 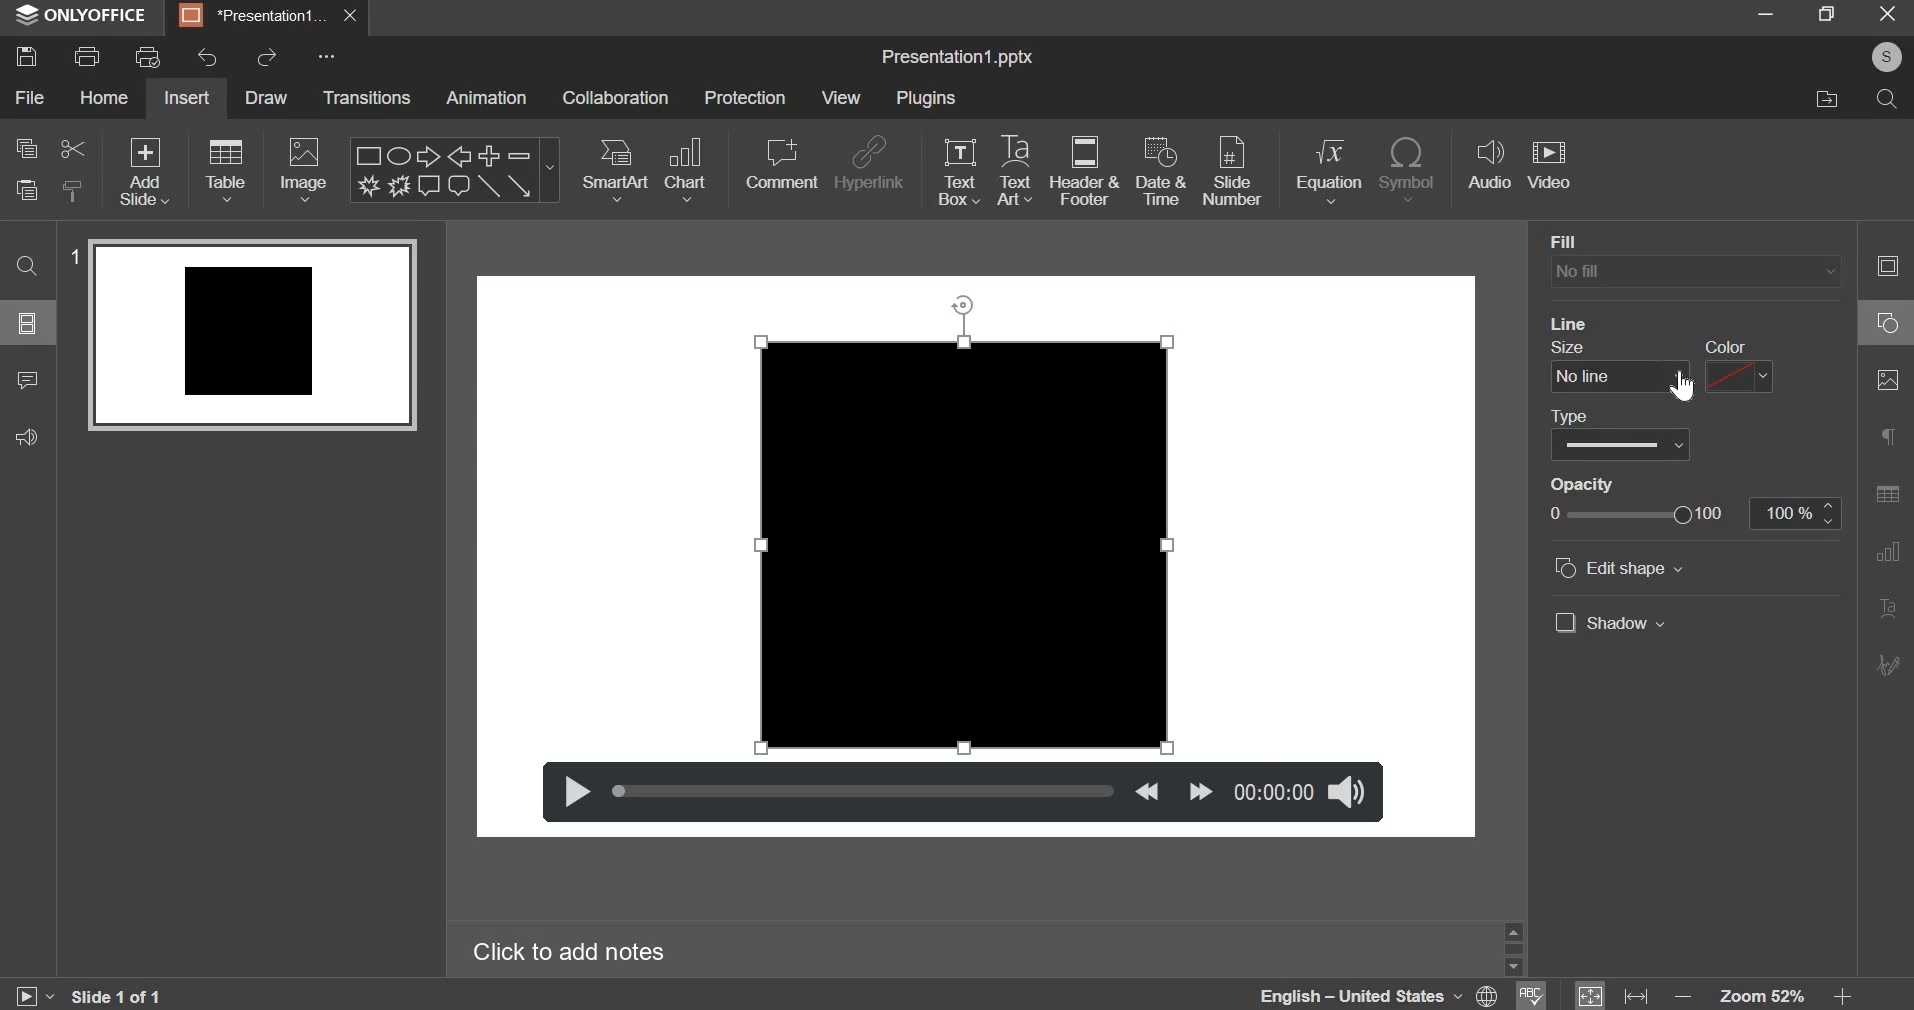 I want to click on opacity, so click(x=1698, y=515).